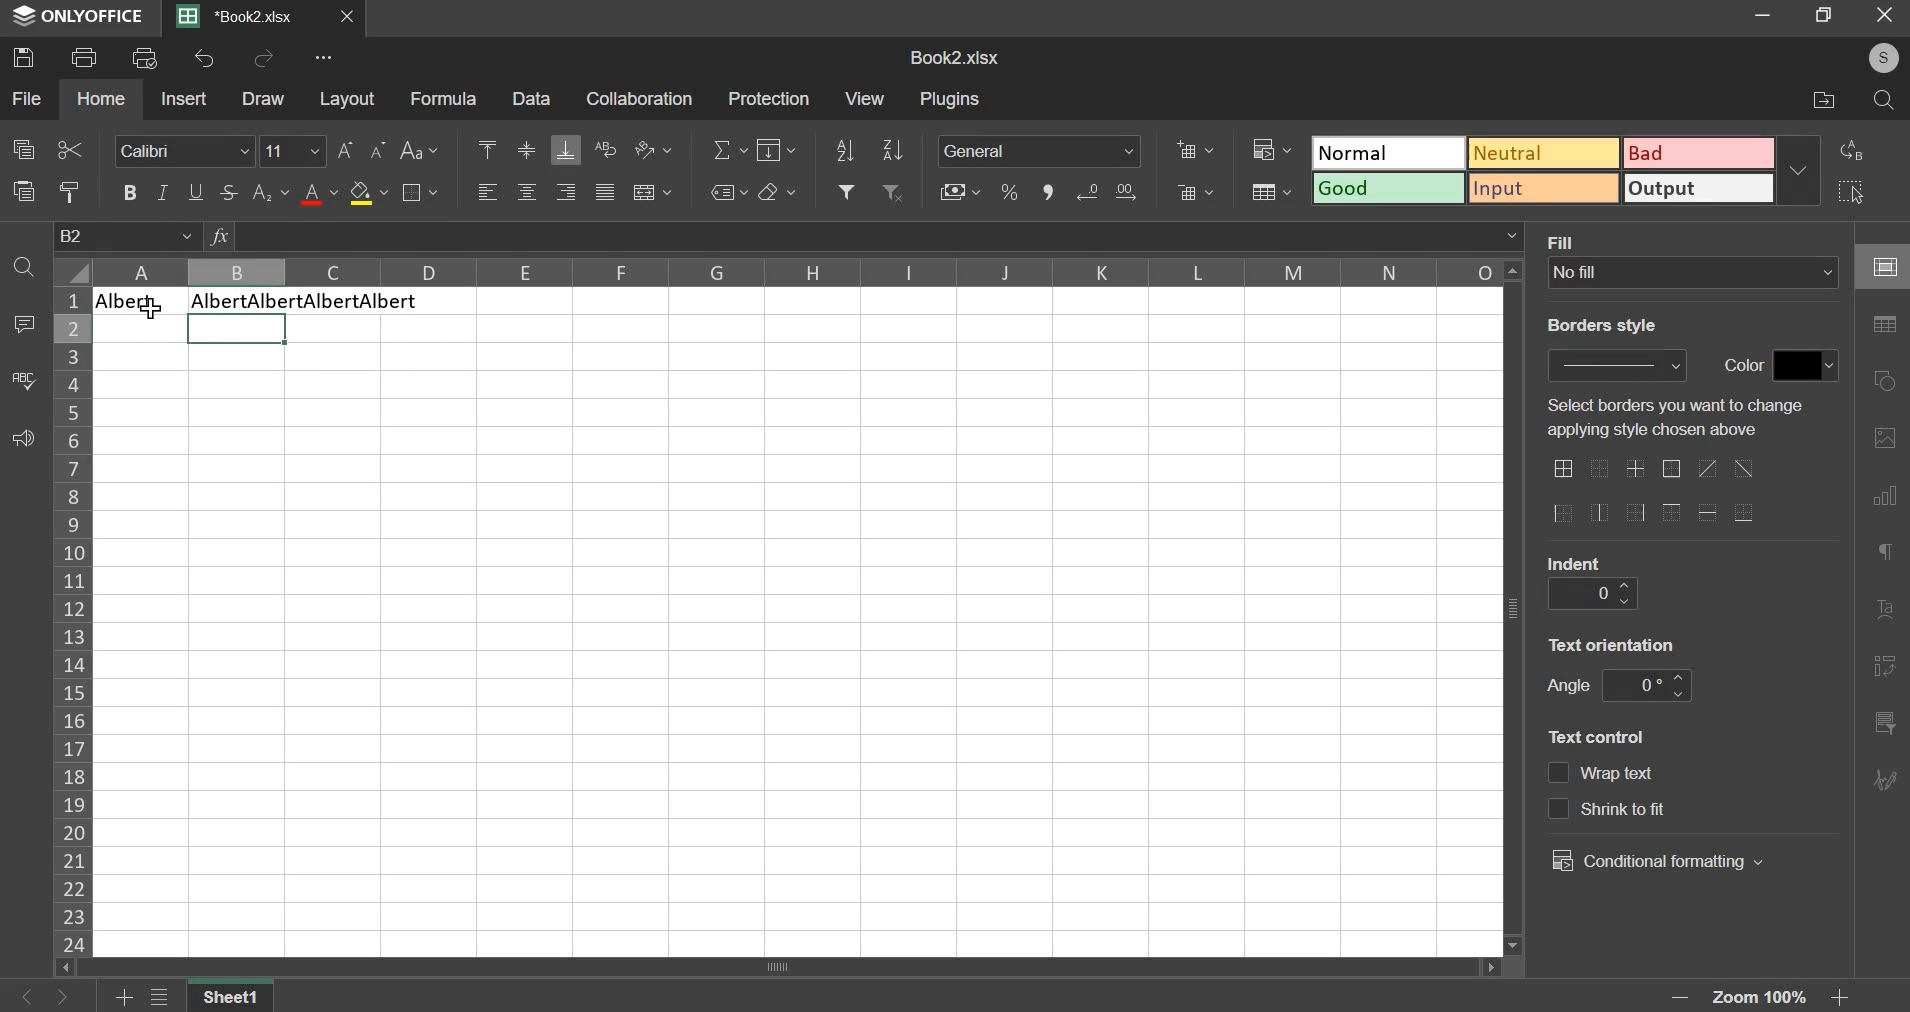 This screenshot has height=1012, width=1910. What do you see at coordinates (185, 151) in the screenshot?
I see `font` at bounding box center [185, 151].